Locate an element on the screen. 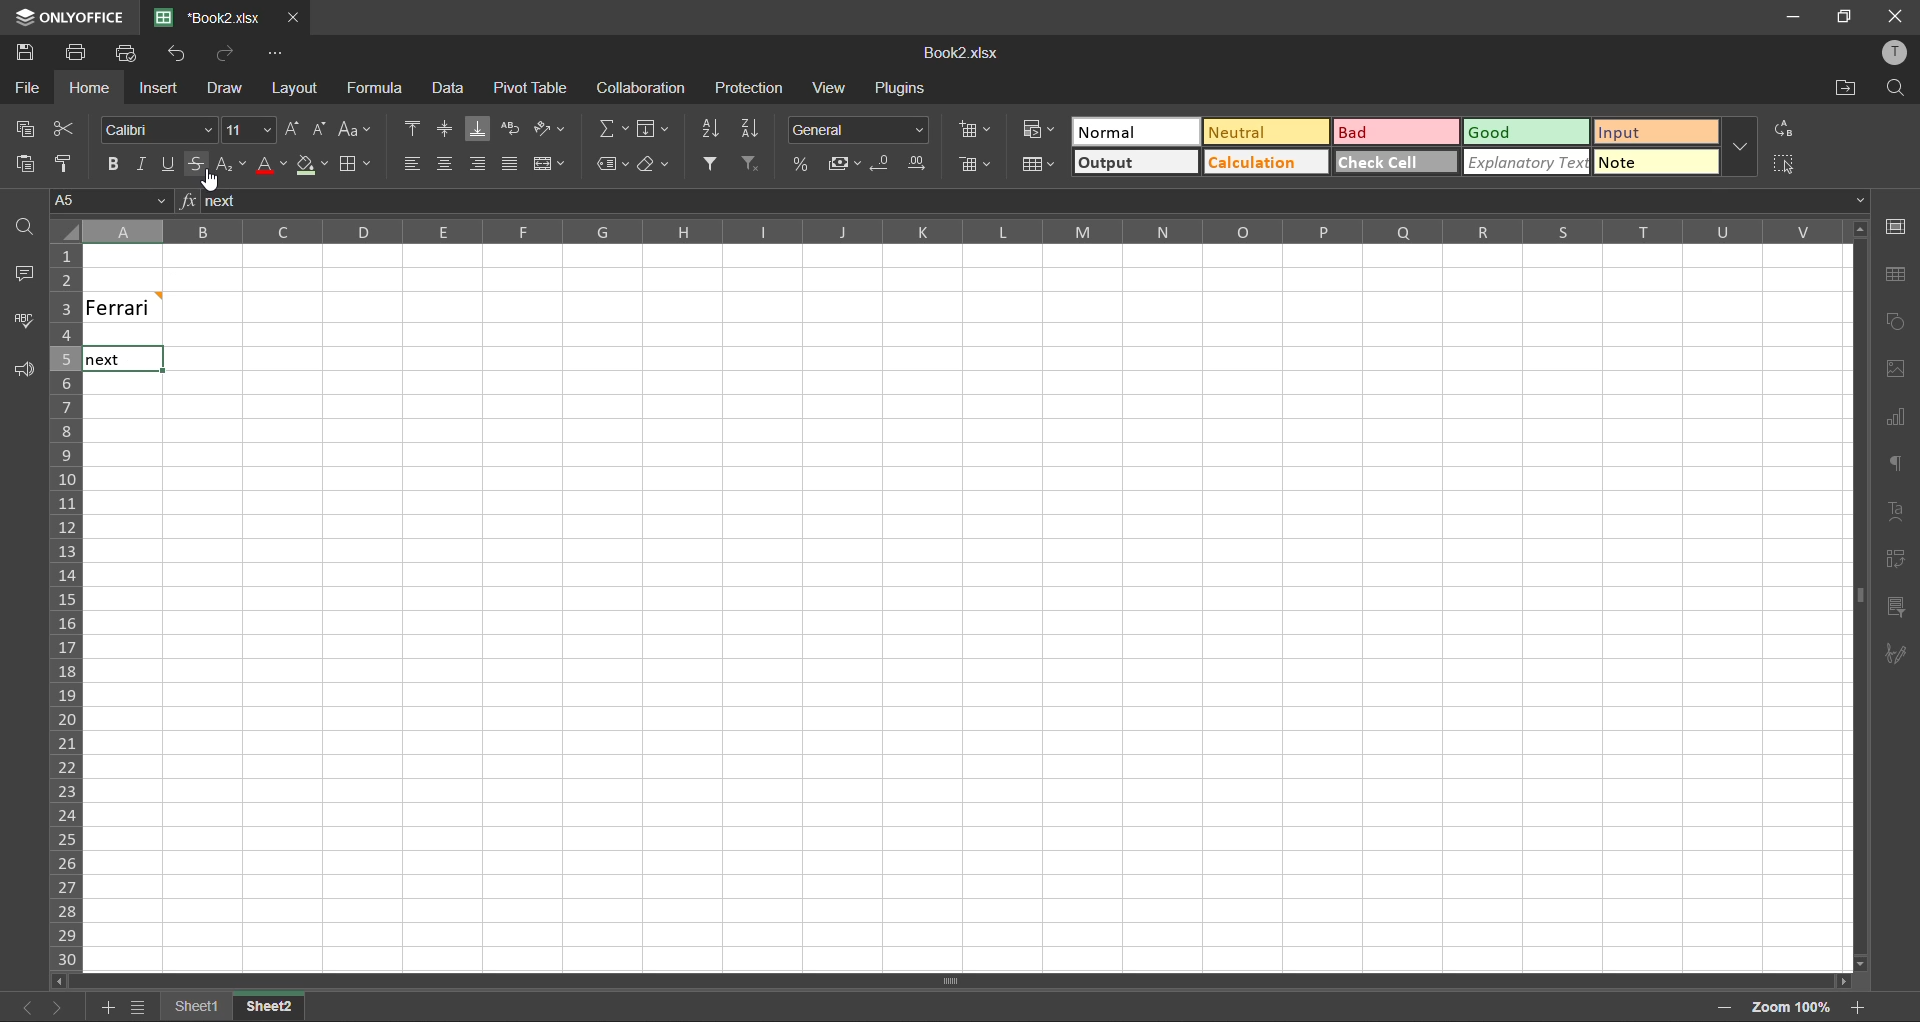 The width and height of the screenshot is (1920, 1022). sort descending is located at coordinates (758, 129).